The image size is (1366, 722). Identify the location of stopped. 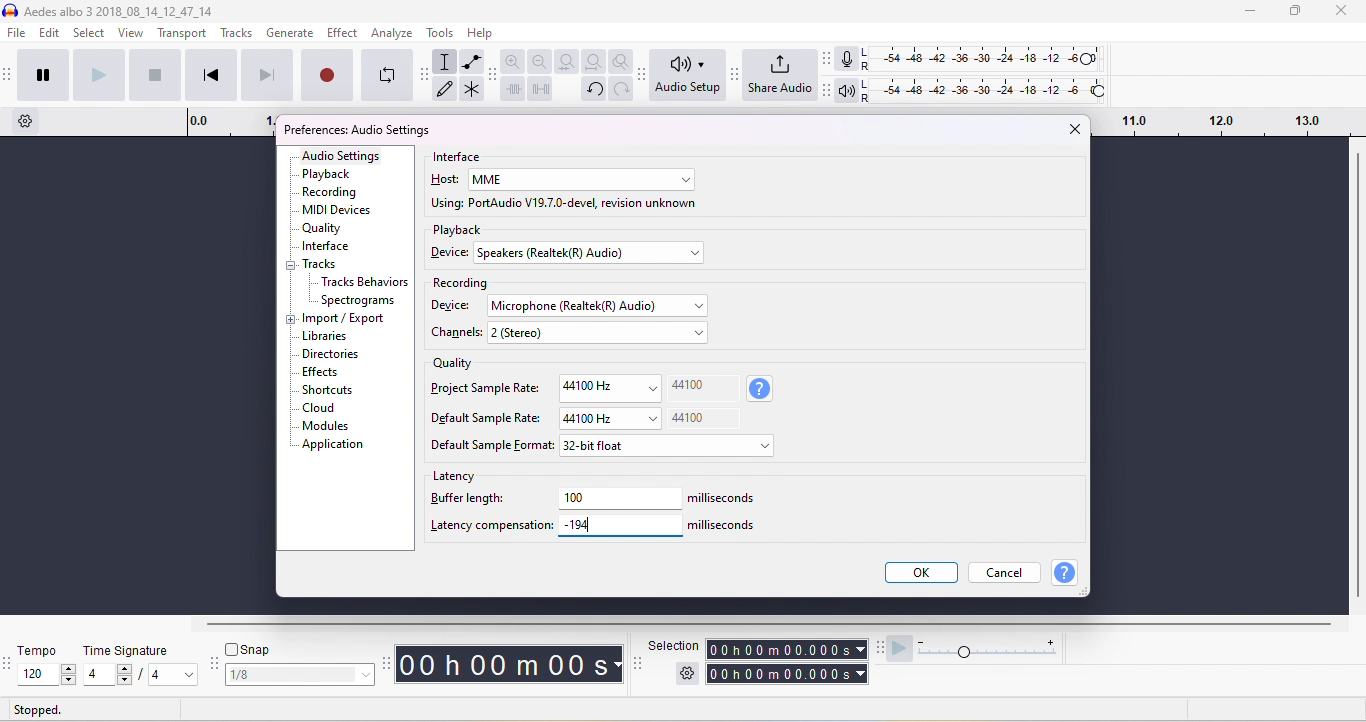
(39, 711).